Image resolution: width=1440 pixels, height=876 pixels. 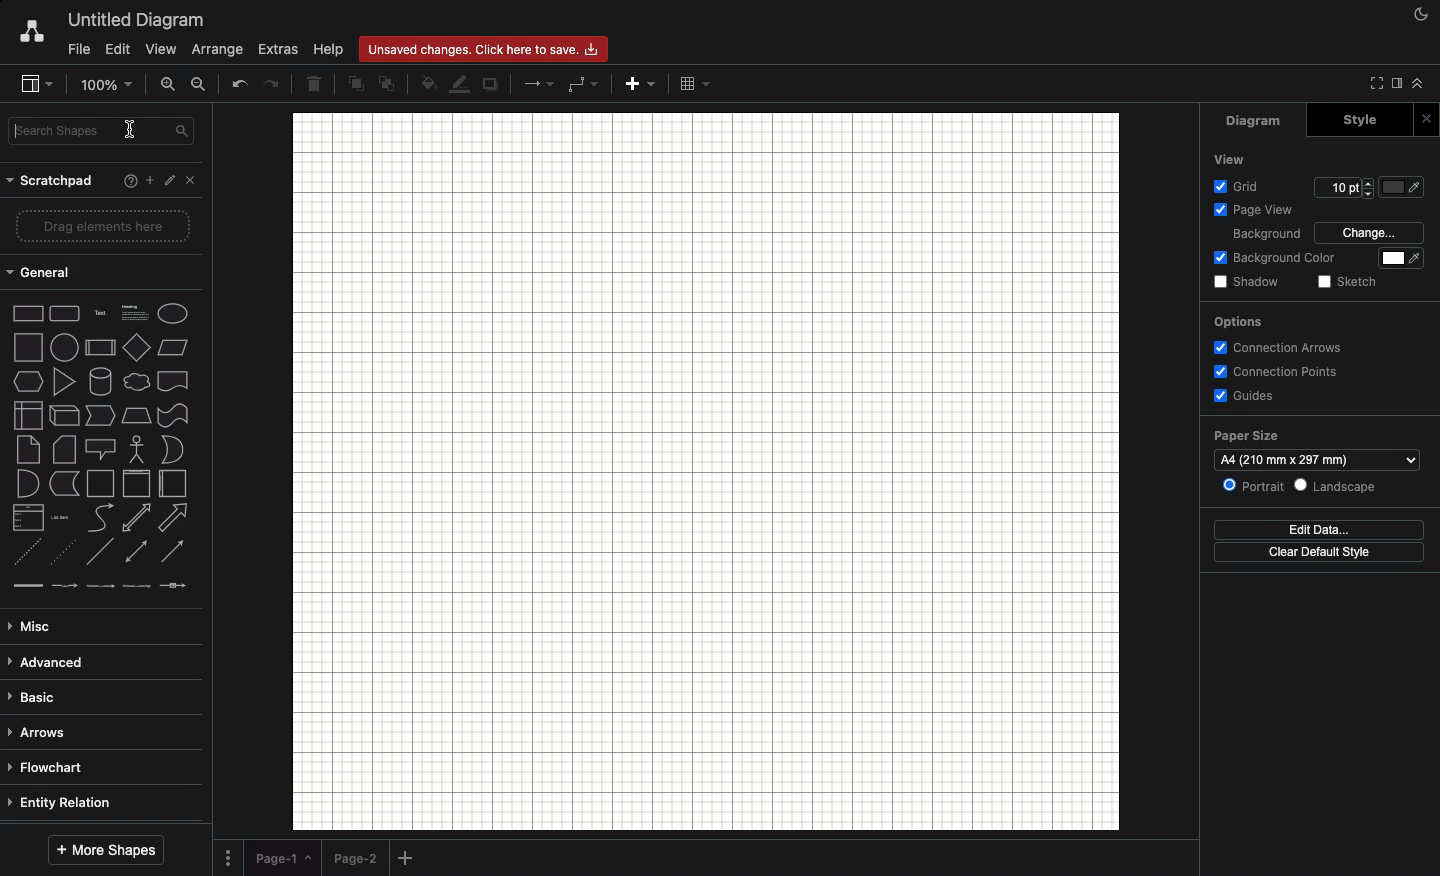 What do you see at coordinates (101, 316) in the screenshot?
I see `` at bounding box center [101, 316].